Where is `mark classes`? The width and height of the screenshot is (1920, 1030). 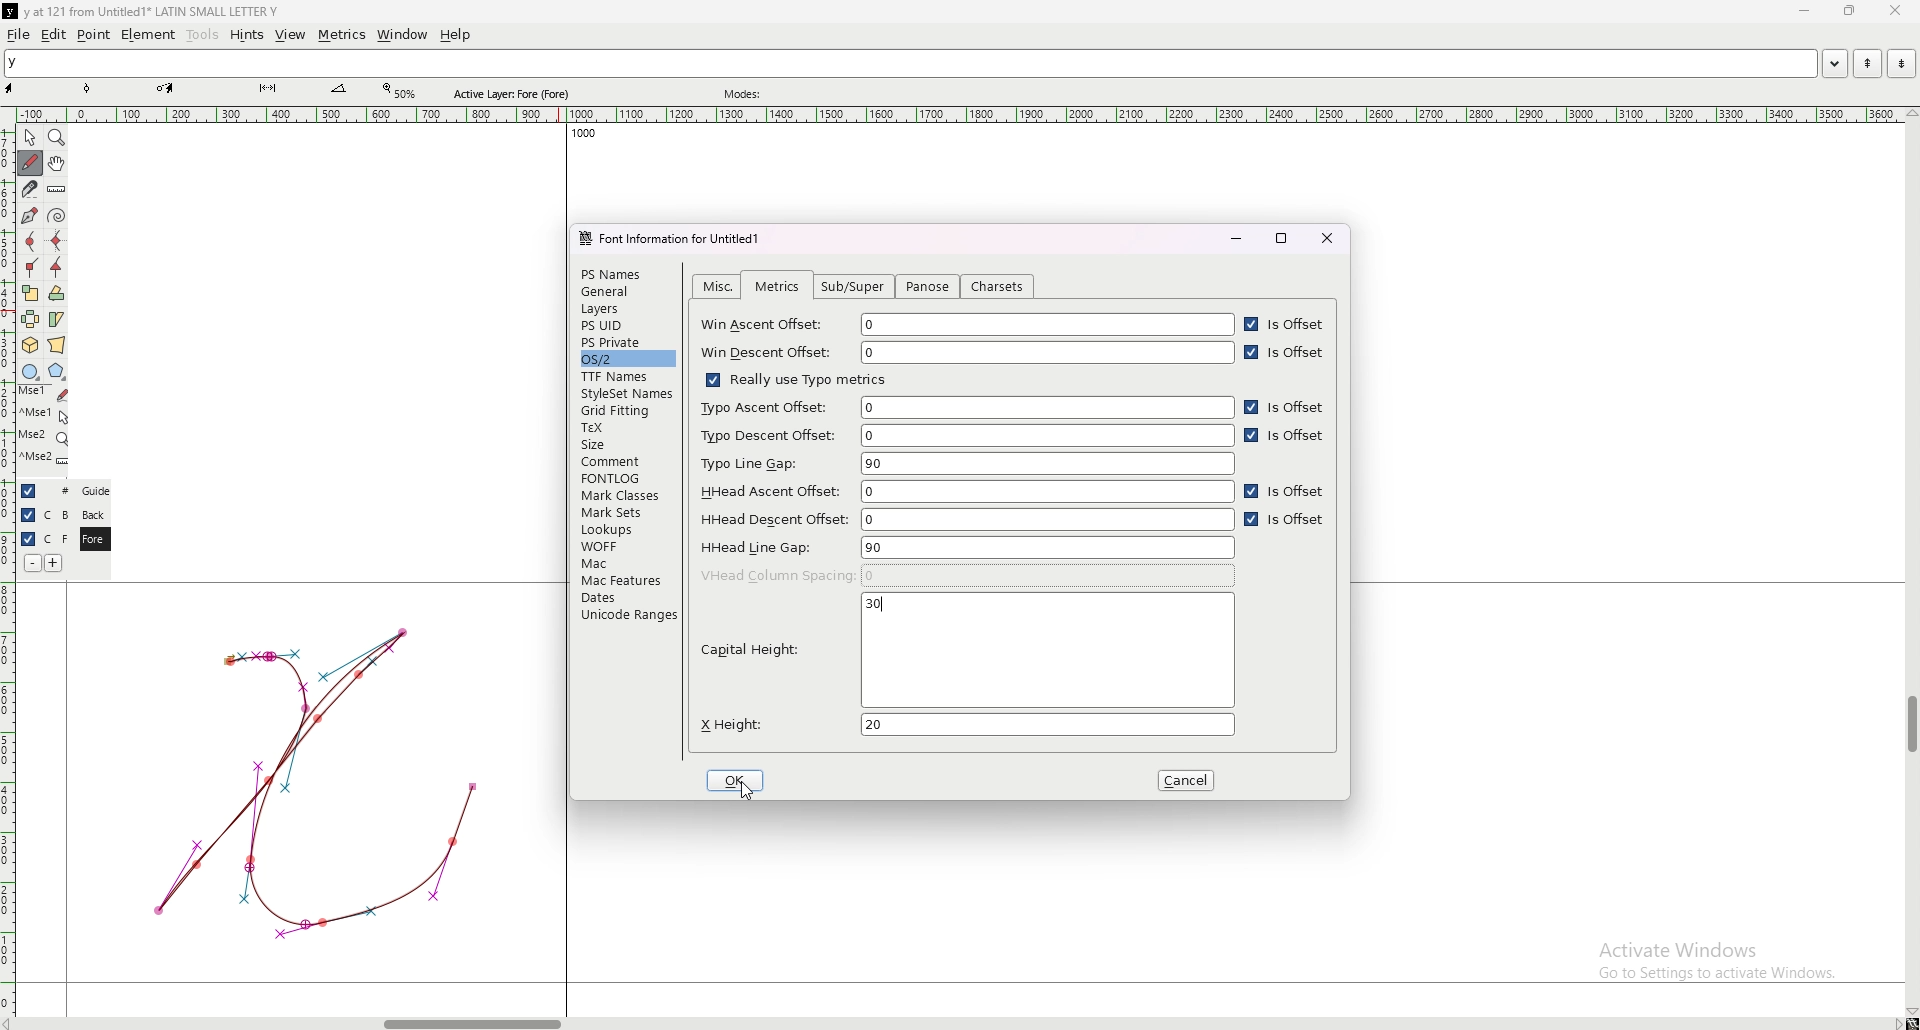 mark classes is located at coordinates (625, 496).